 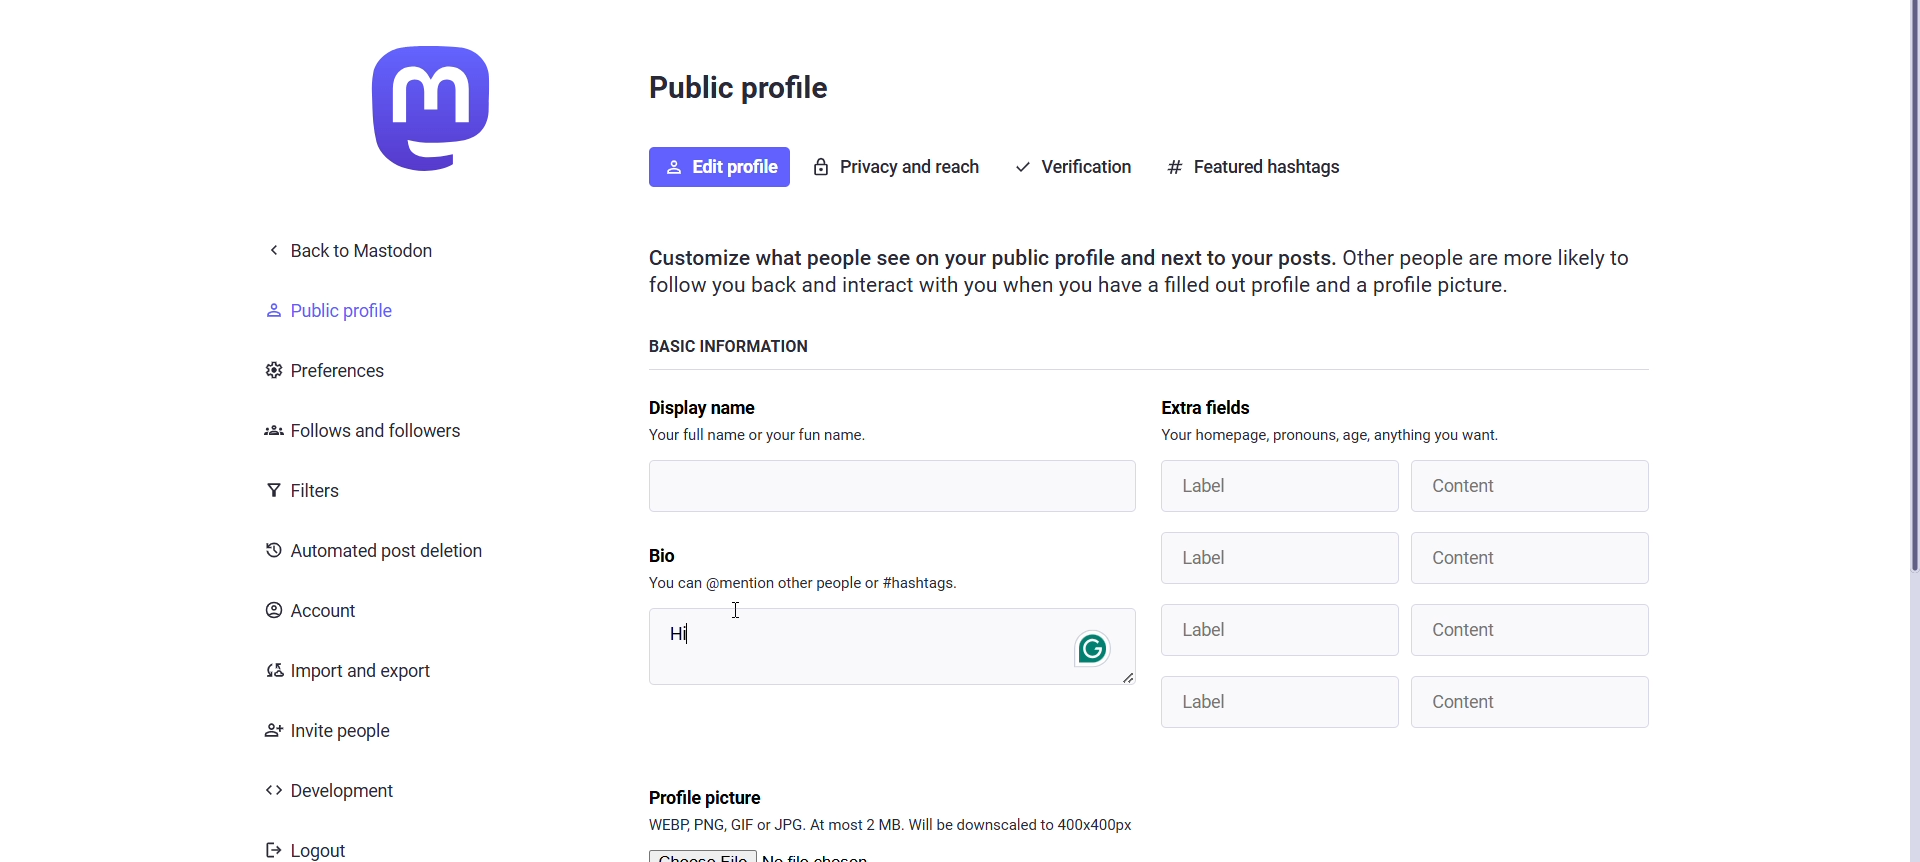 What do you see at coordinates (361, 434) in the screenshot?
I see `Follows and Followers` at bounding box center [361, 434].